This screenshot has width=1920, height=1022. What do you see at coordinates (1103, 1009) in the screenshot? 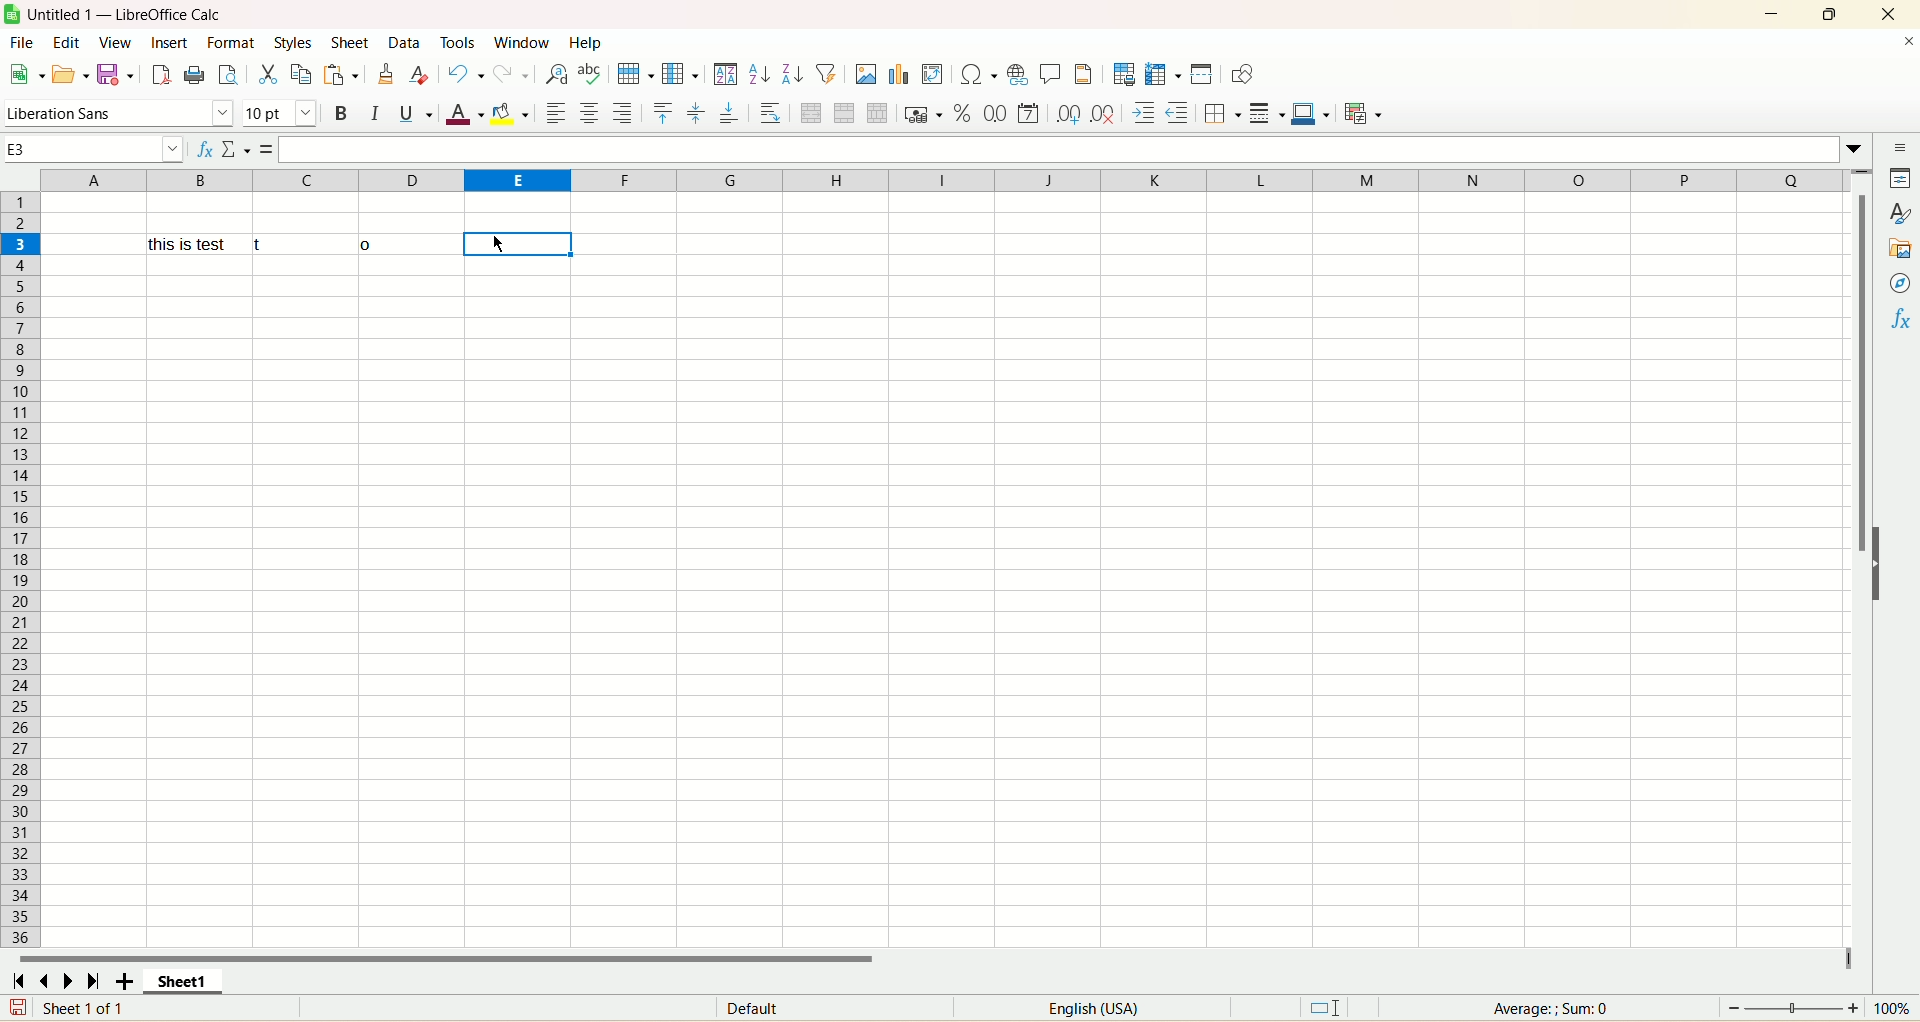
I see `language` at bounding box center [1103, 1009].